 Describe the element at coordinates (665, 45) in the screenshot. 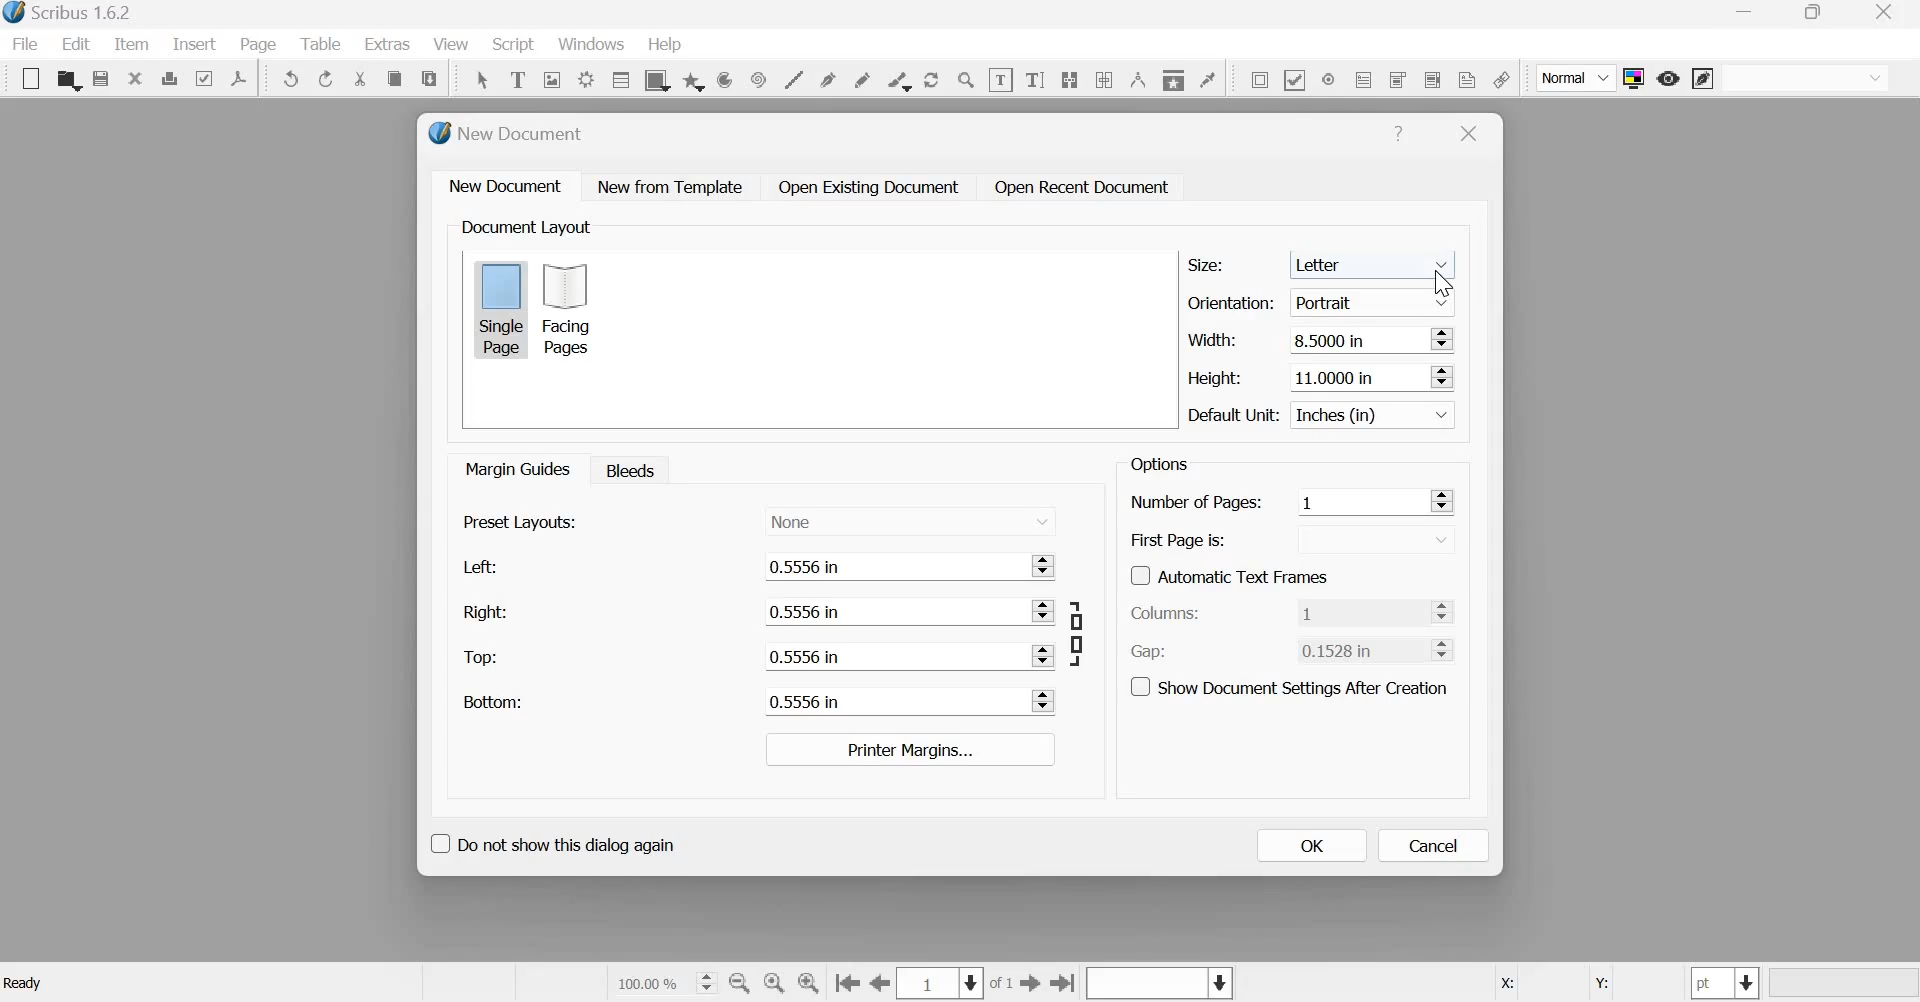

I see `help` at that location.